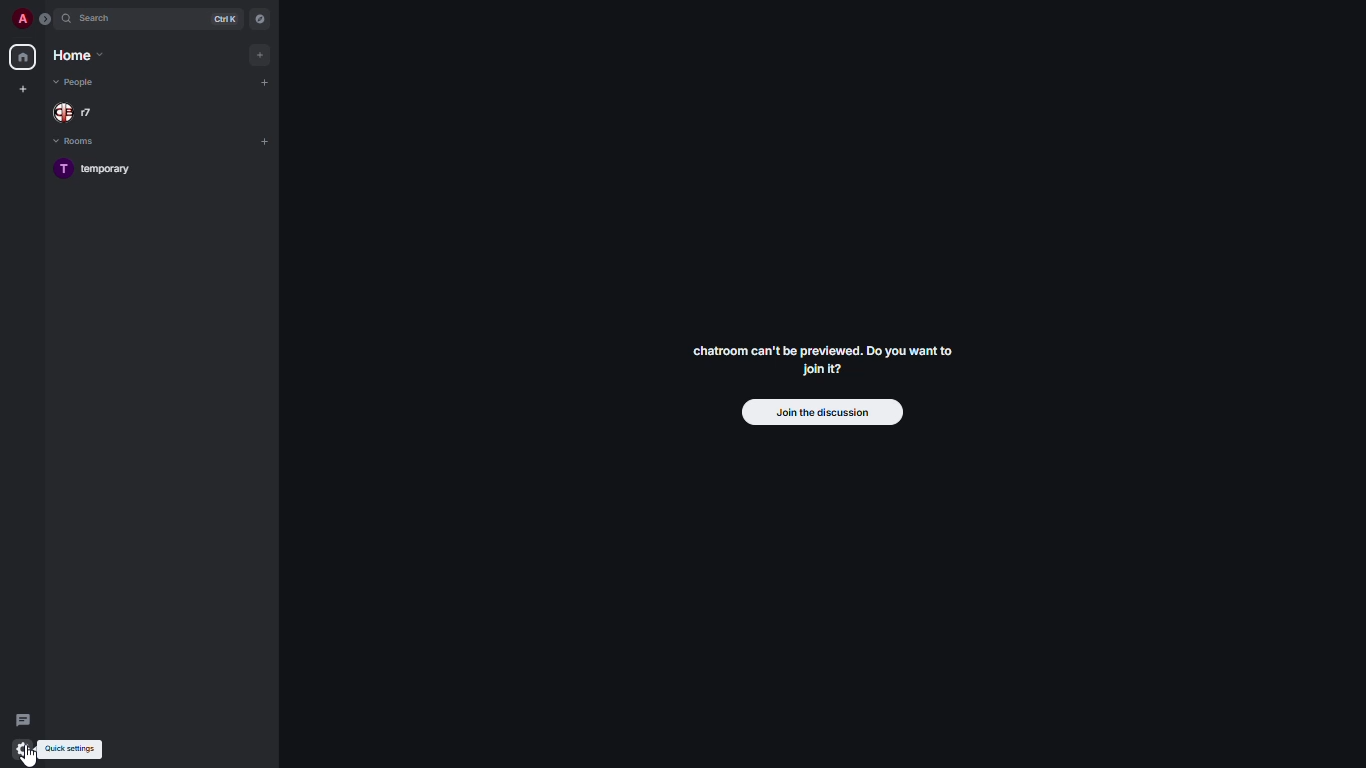 This screenshot has height=768, width=1366. Describe the element at coordinates (818, 362) in the screenshot. I see `chatroom can't be previewed` at that location.